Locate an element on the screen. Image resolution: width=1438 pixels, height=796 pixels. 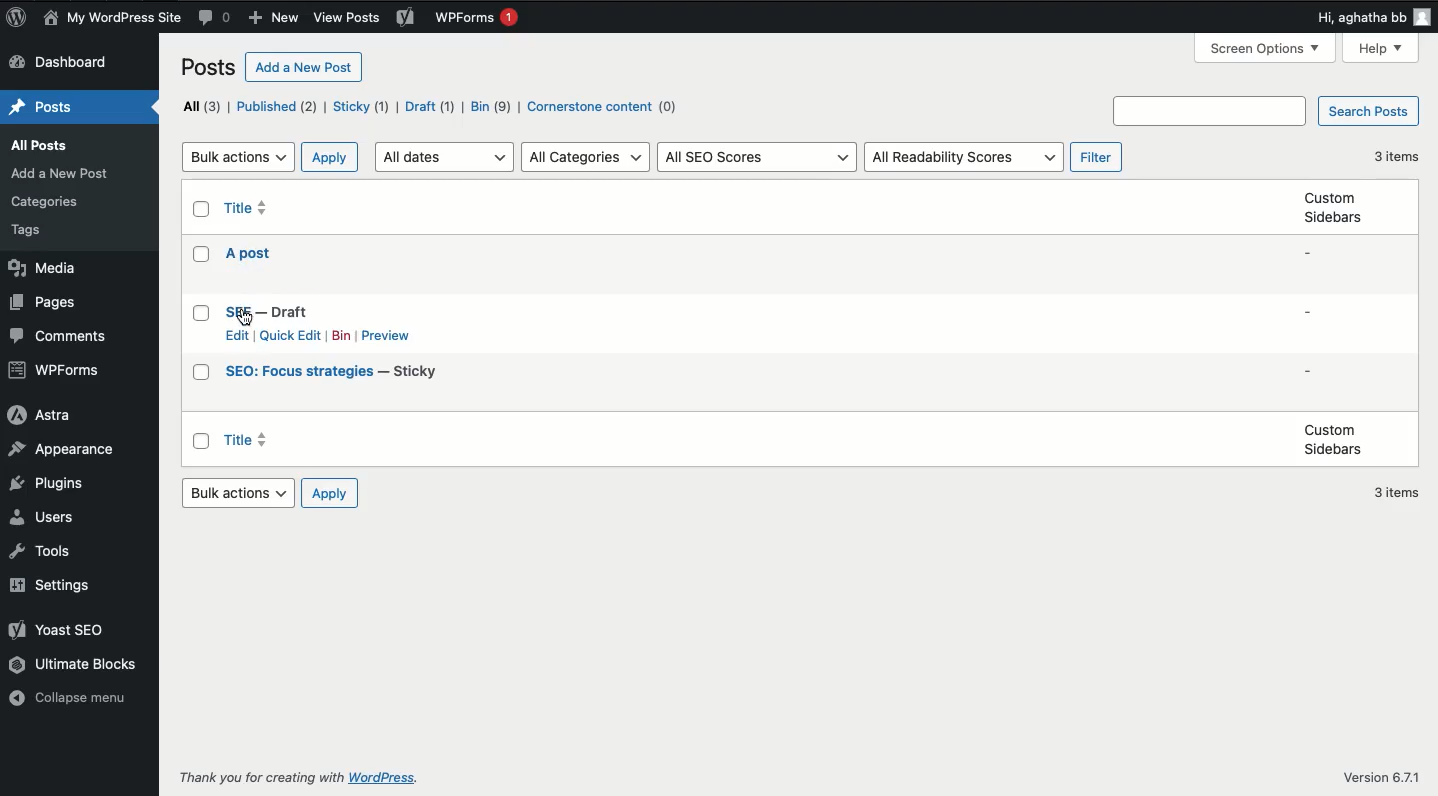
Bin is located at coordinates (341, 335).